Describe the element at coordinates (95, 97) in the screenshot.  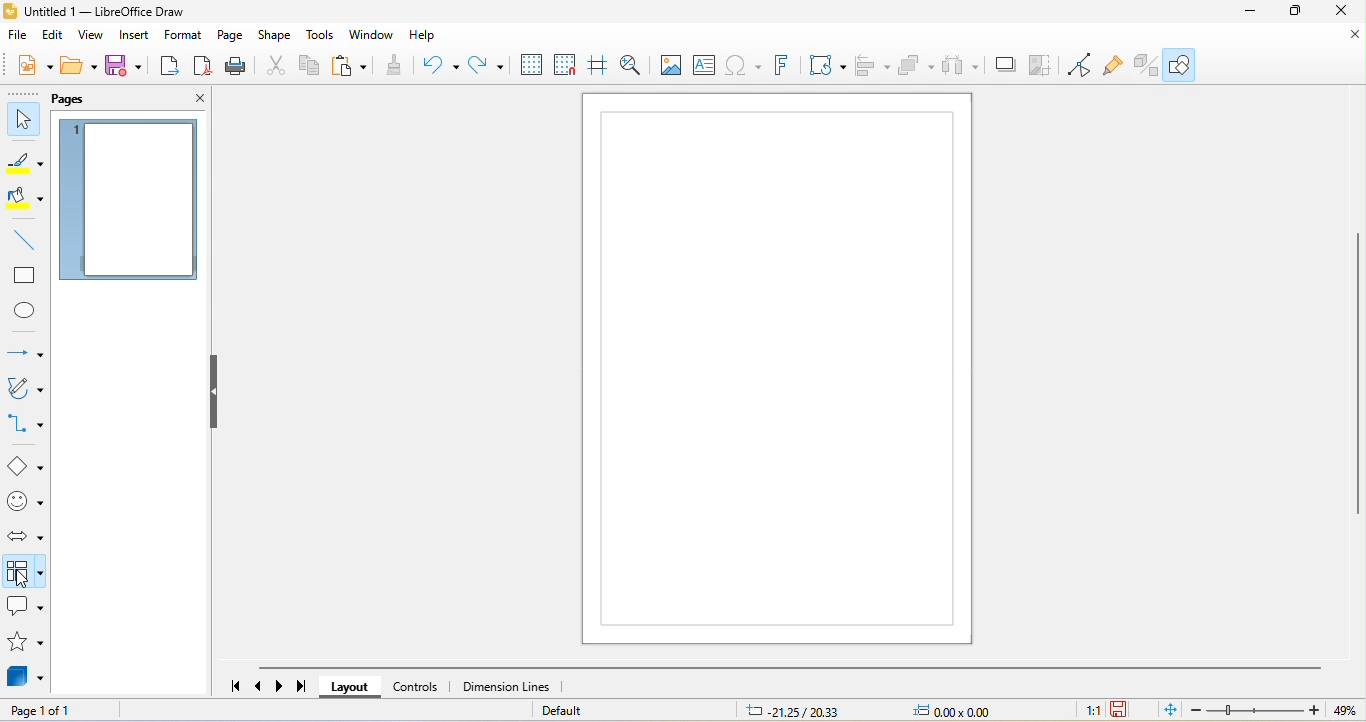
I see `pages` at that location.